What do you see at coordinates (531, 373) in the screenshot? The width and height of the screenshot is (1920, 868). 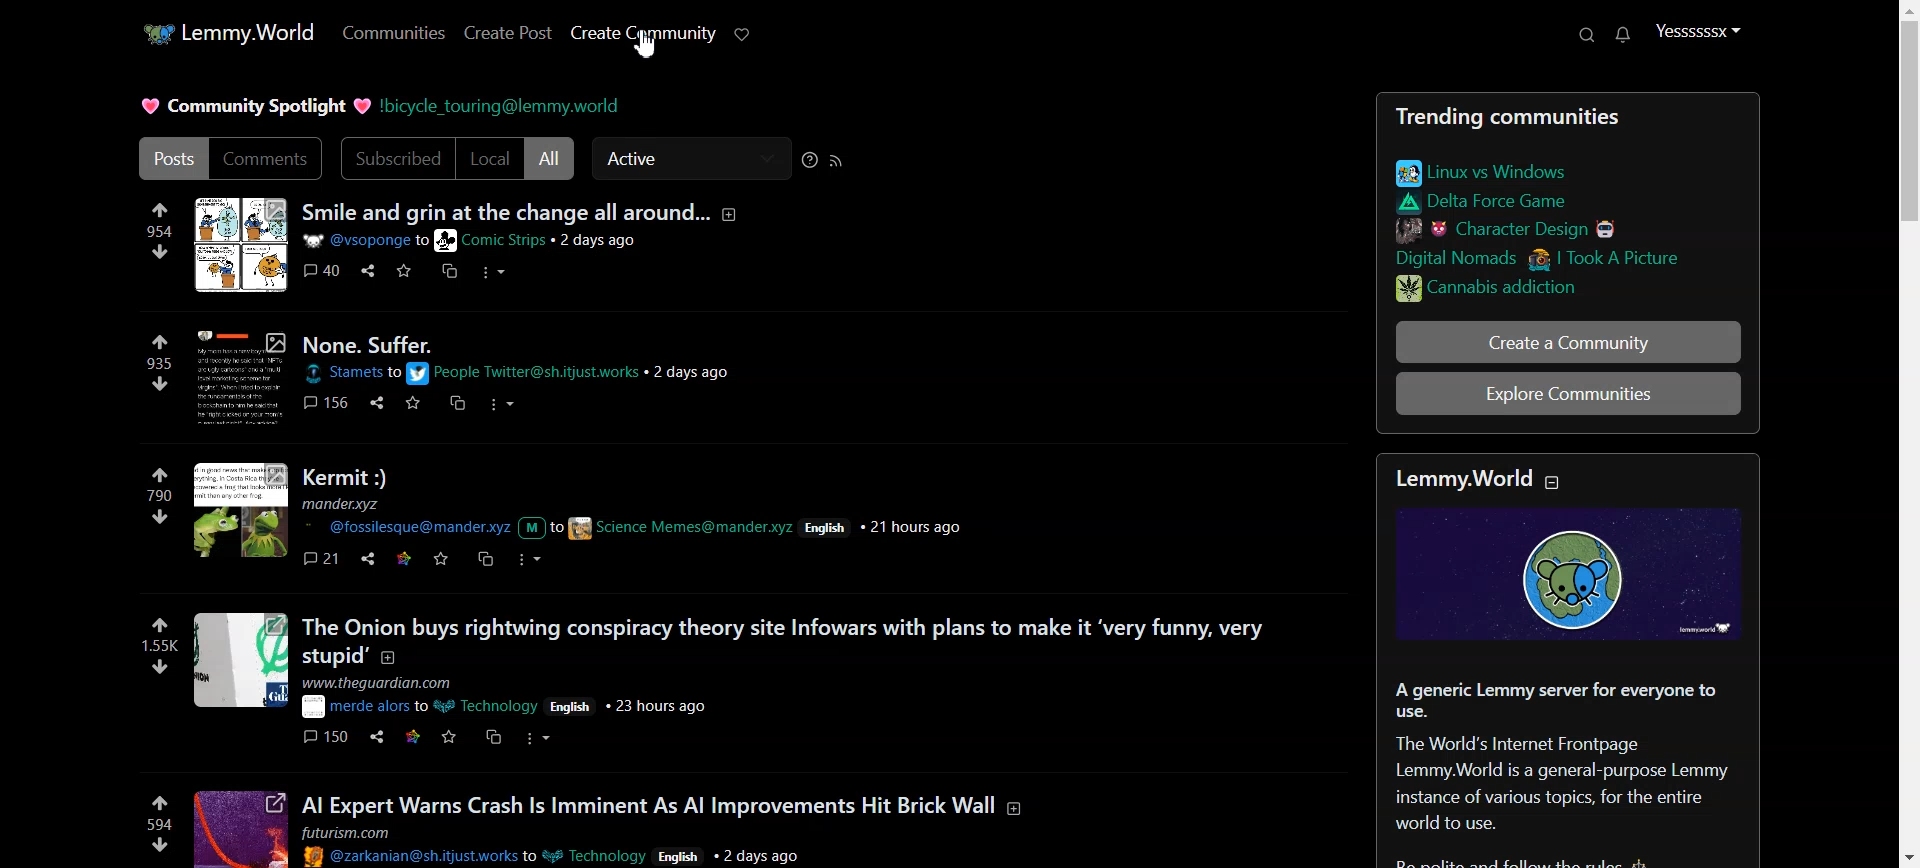 I see `details` at bounding box center [531, 373].